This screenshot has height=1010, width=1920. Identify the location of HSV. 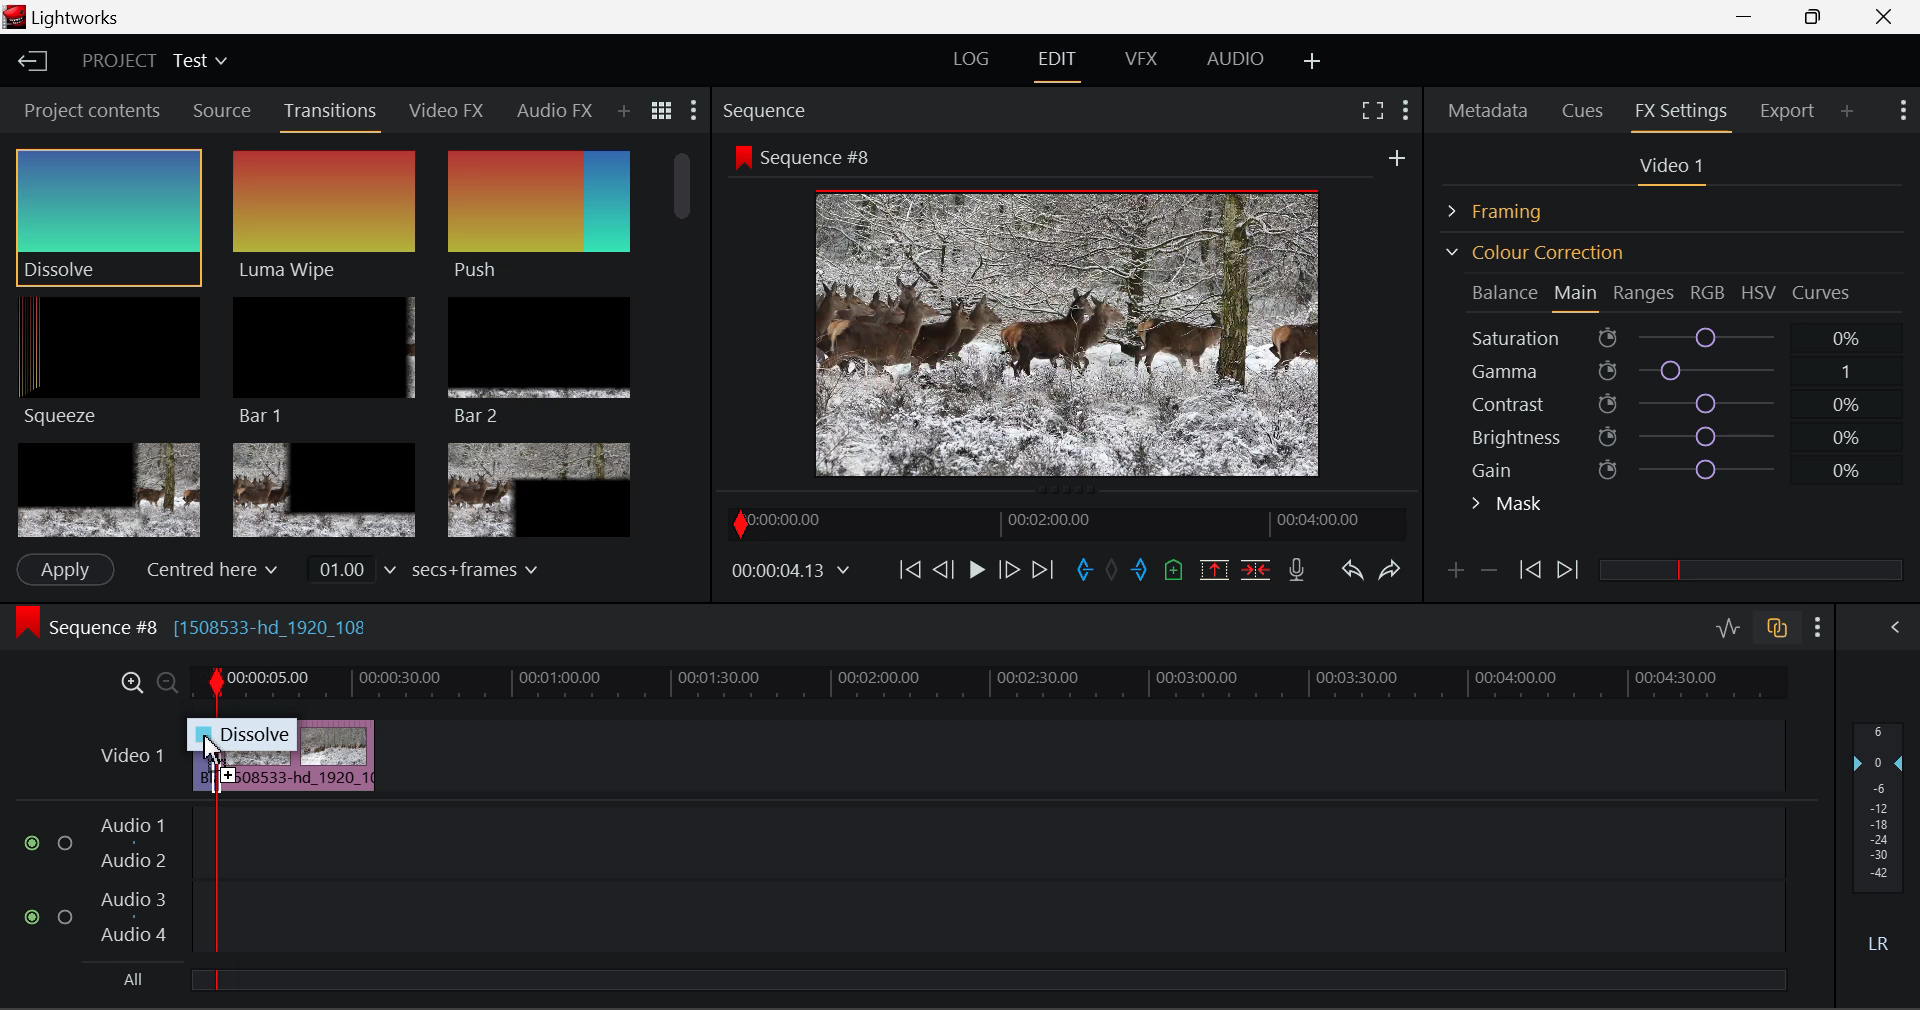
(1759, 292).